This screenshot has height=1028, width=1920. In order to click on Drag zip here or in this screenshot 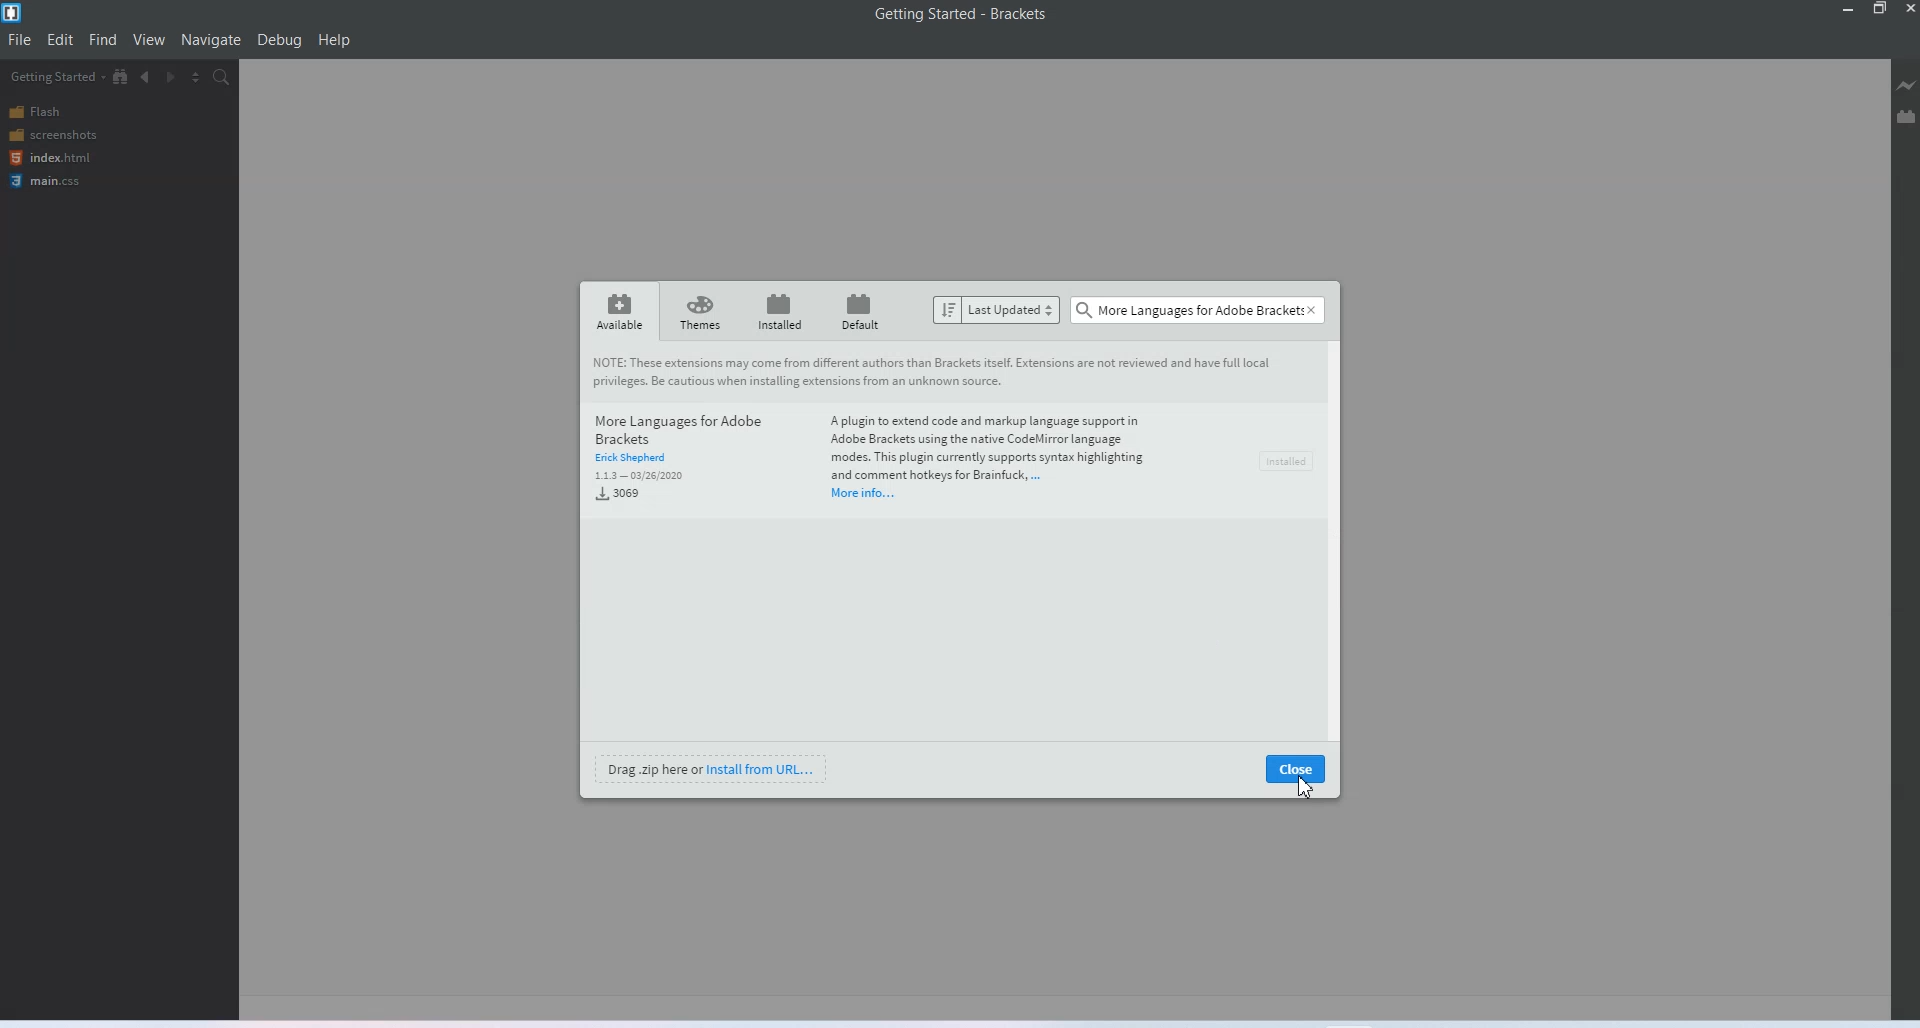, I will do `click(651, 768)`.